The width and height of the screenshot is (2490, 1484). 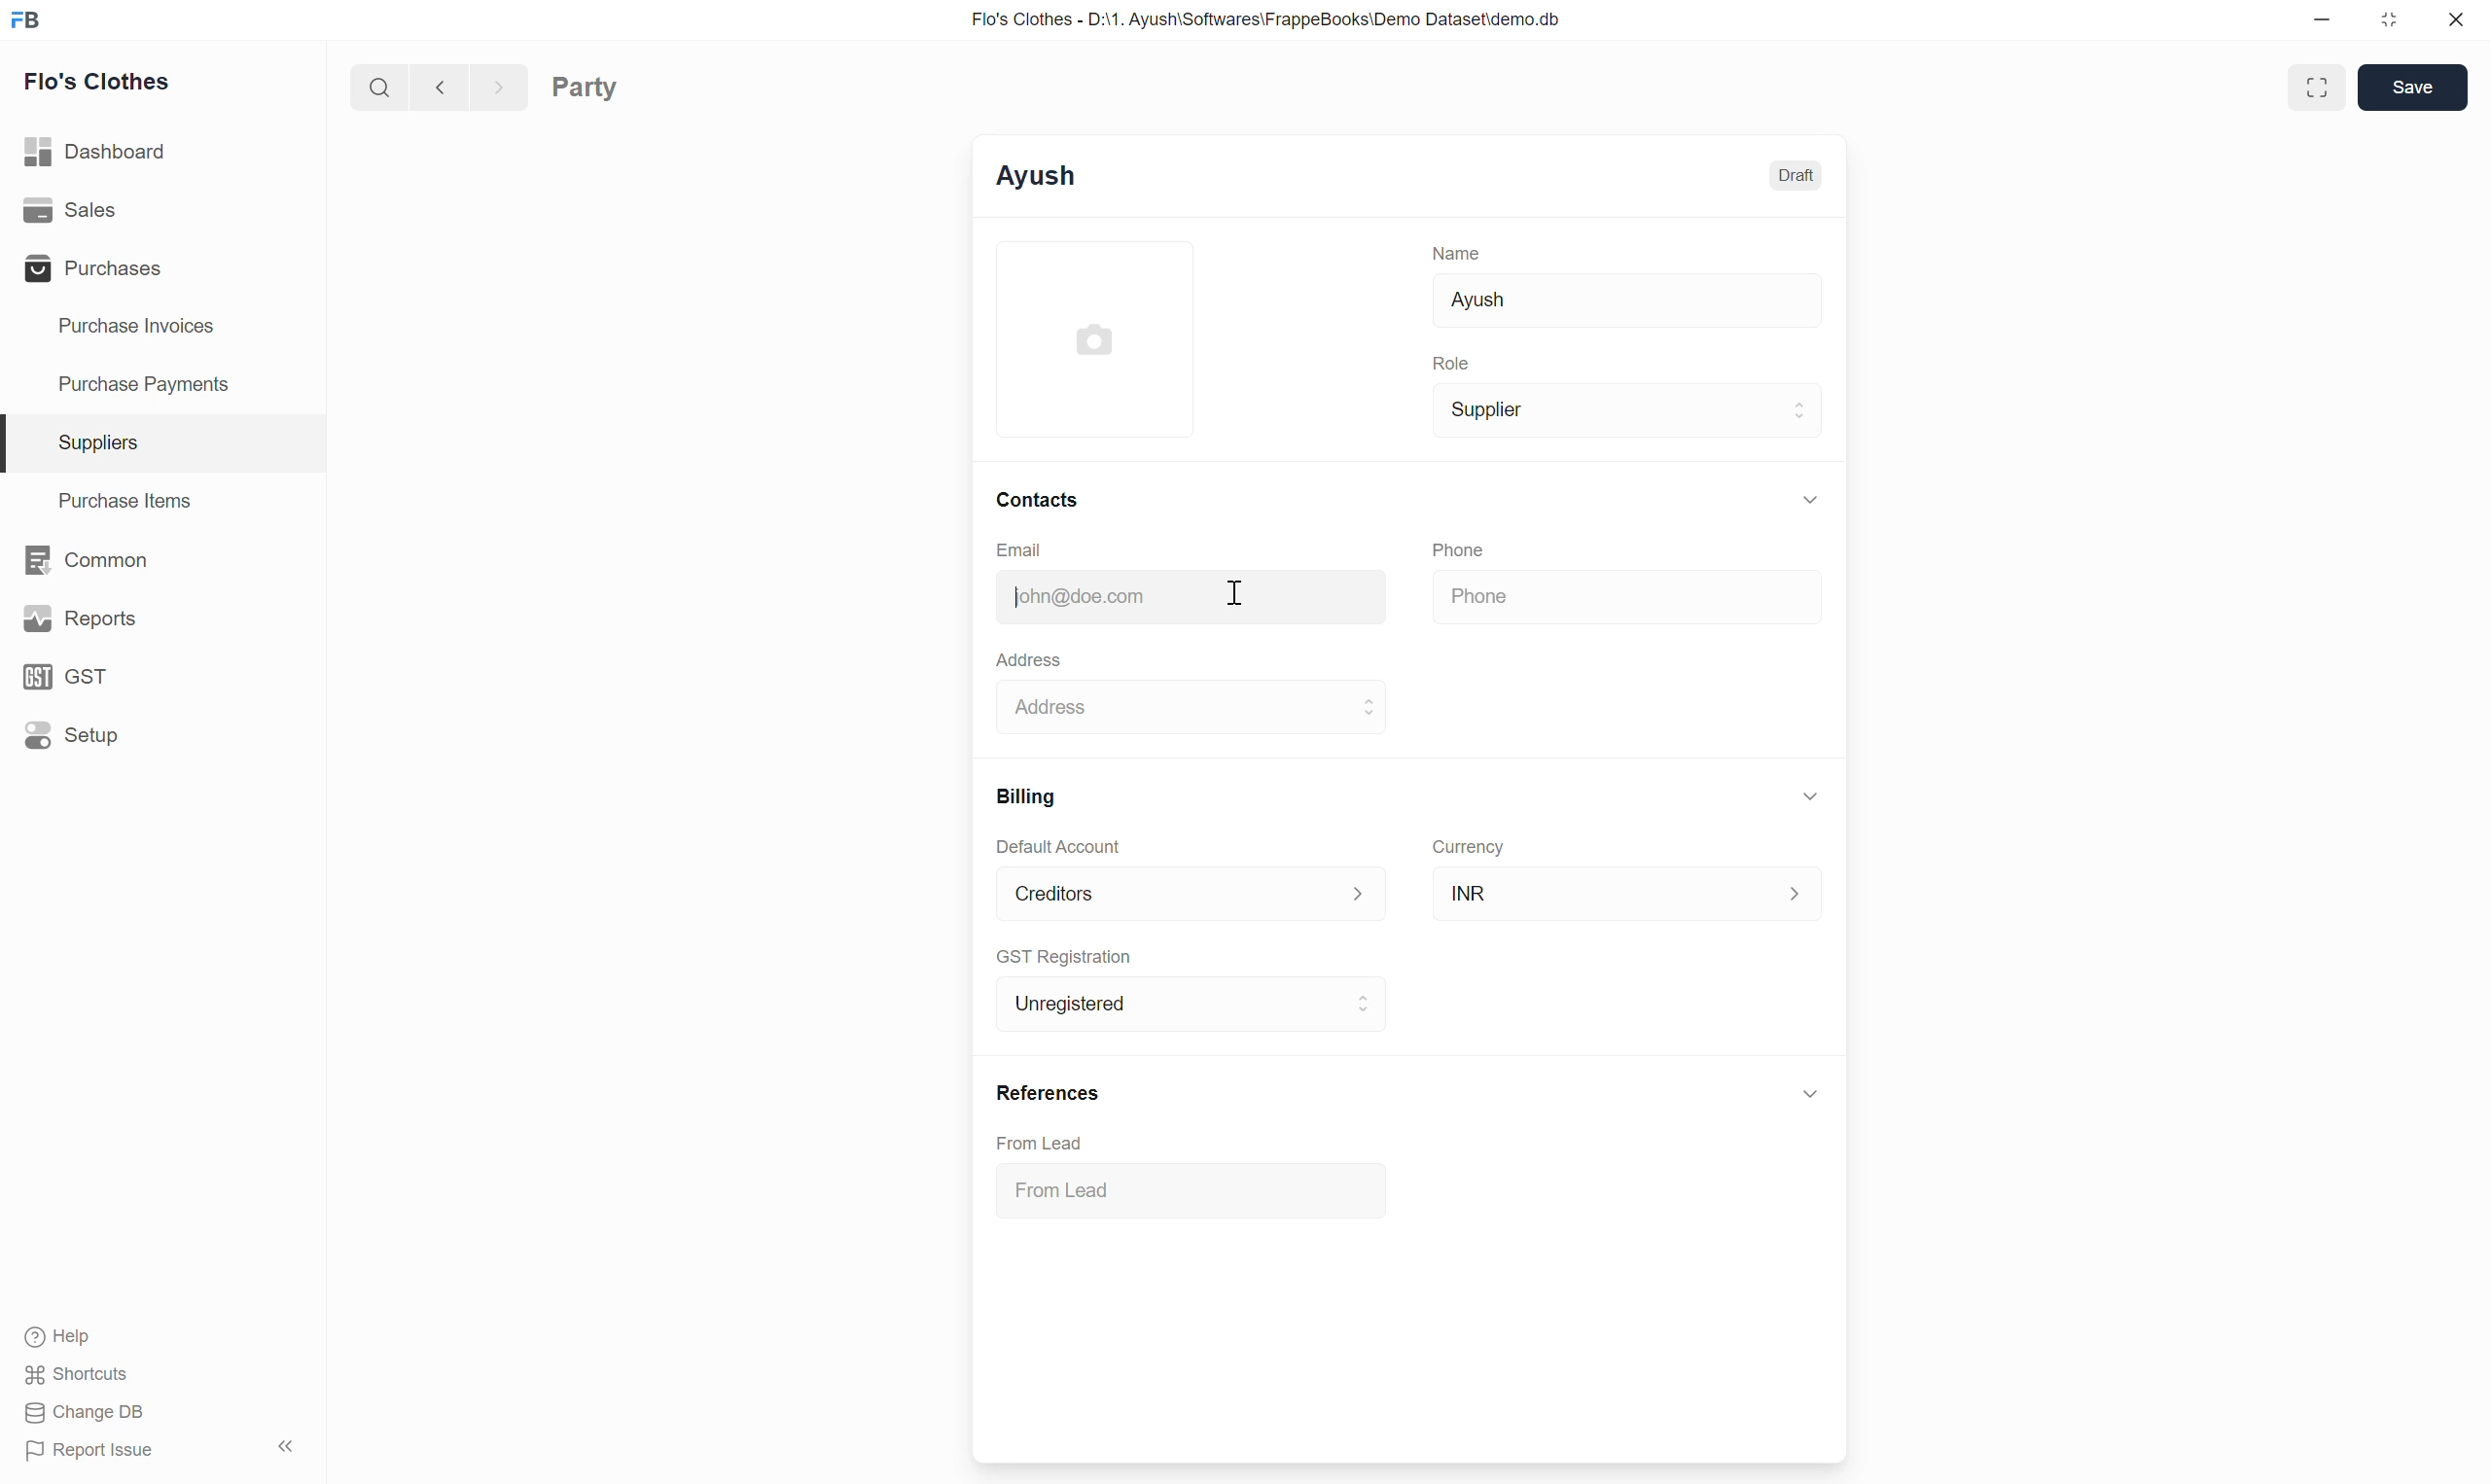 I want to click on Setup, so click(x=161, y=735).